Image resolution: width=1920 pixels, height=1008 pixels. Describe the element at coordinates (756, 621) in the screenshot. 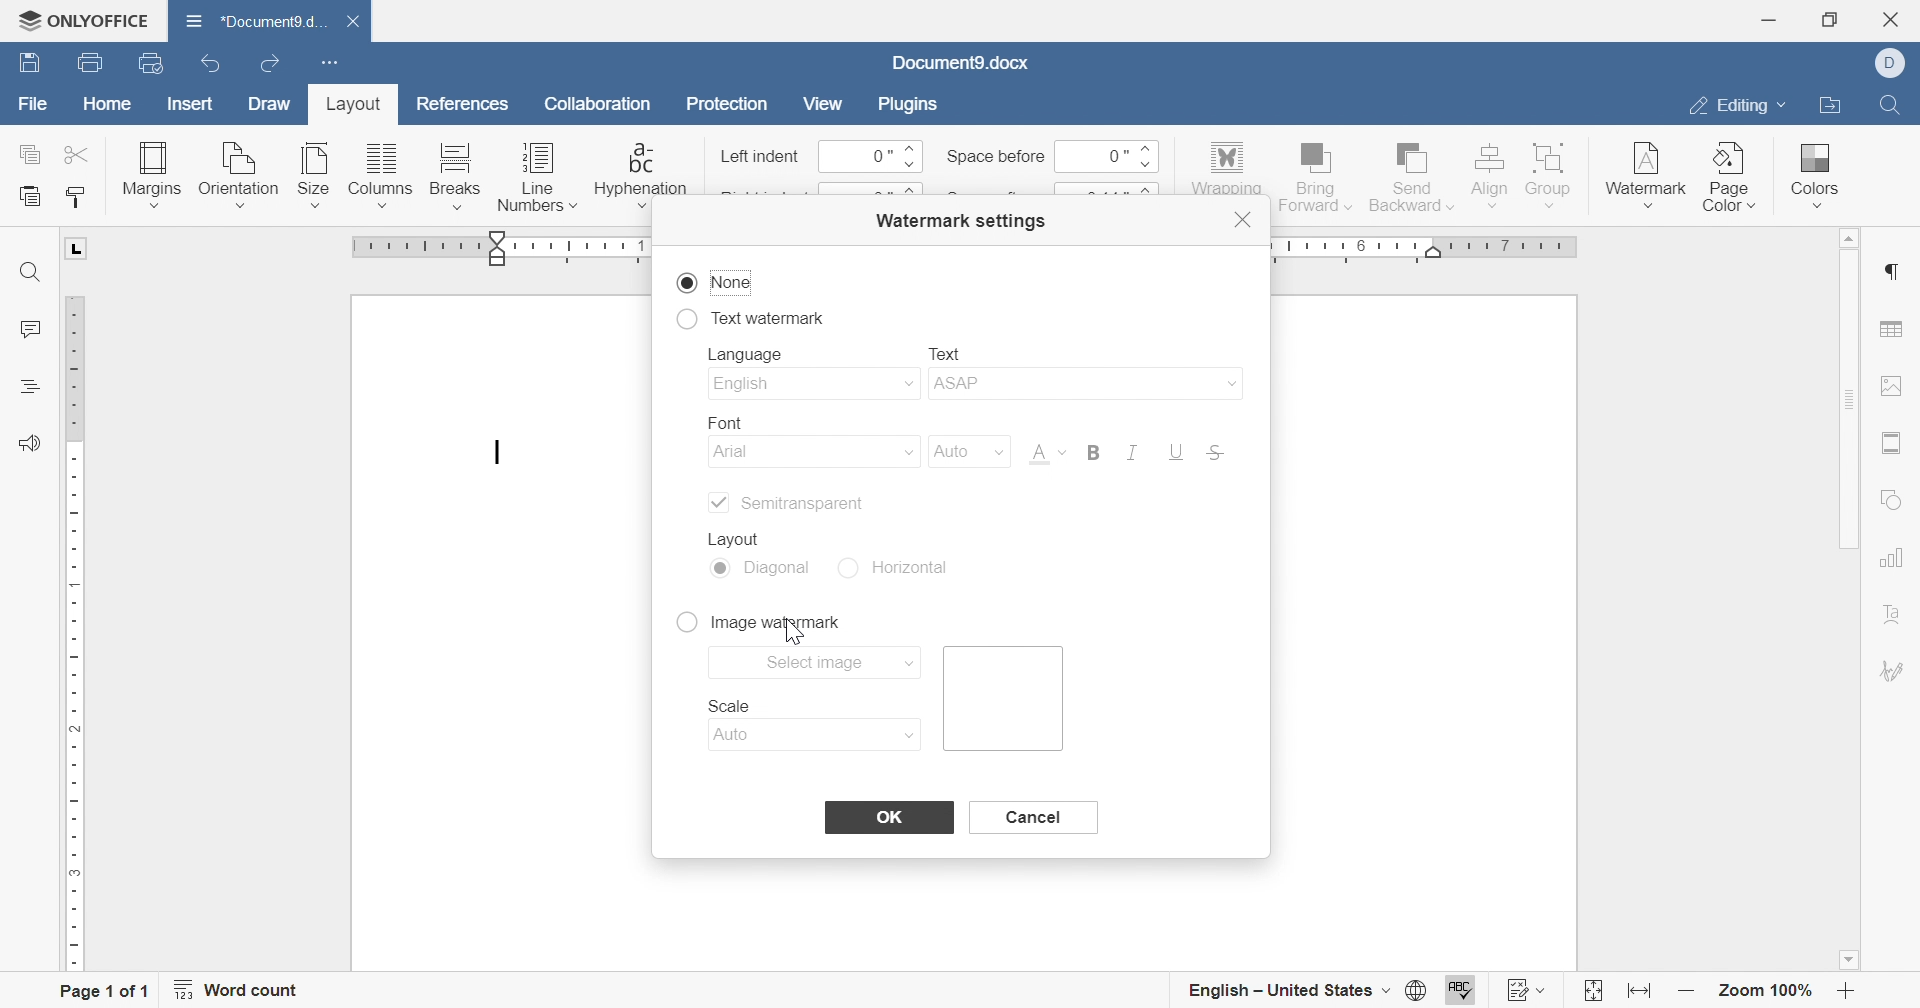

I see `image watermark` at that location.